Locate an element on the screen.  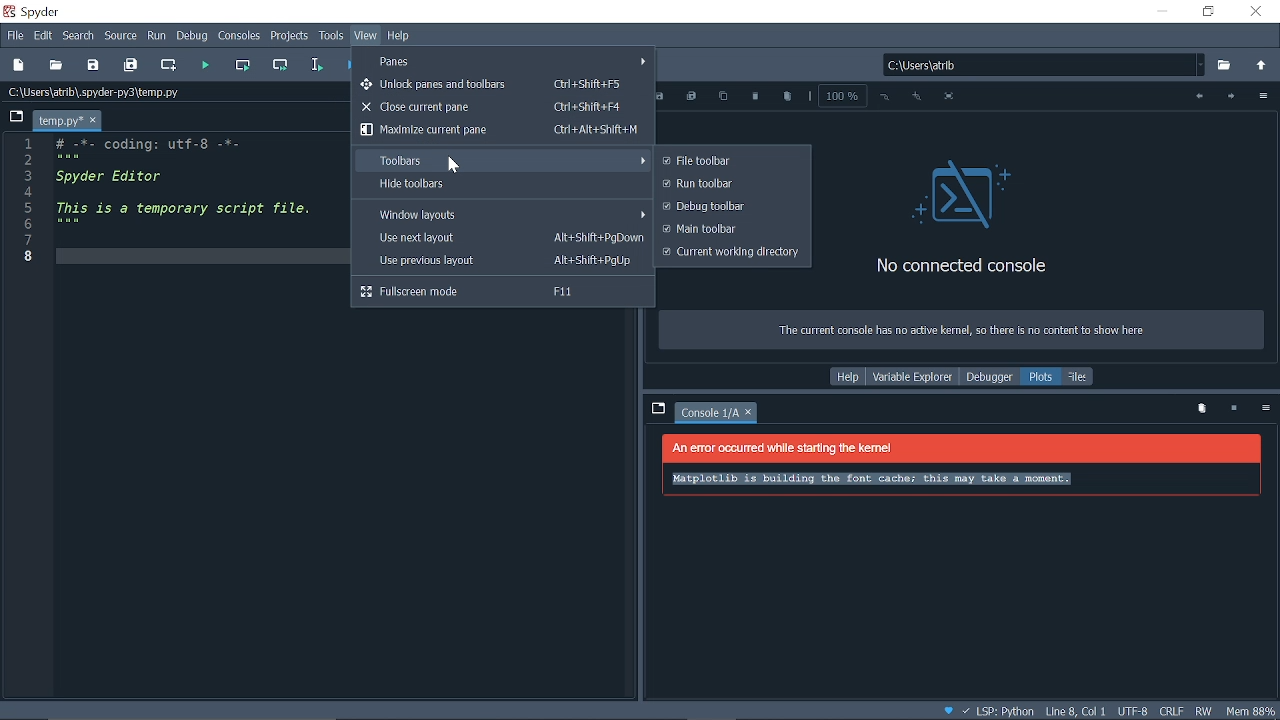
Remove plot  is located at coordinates (755, 97).